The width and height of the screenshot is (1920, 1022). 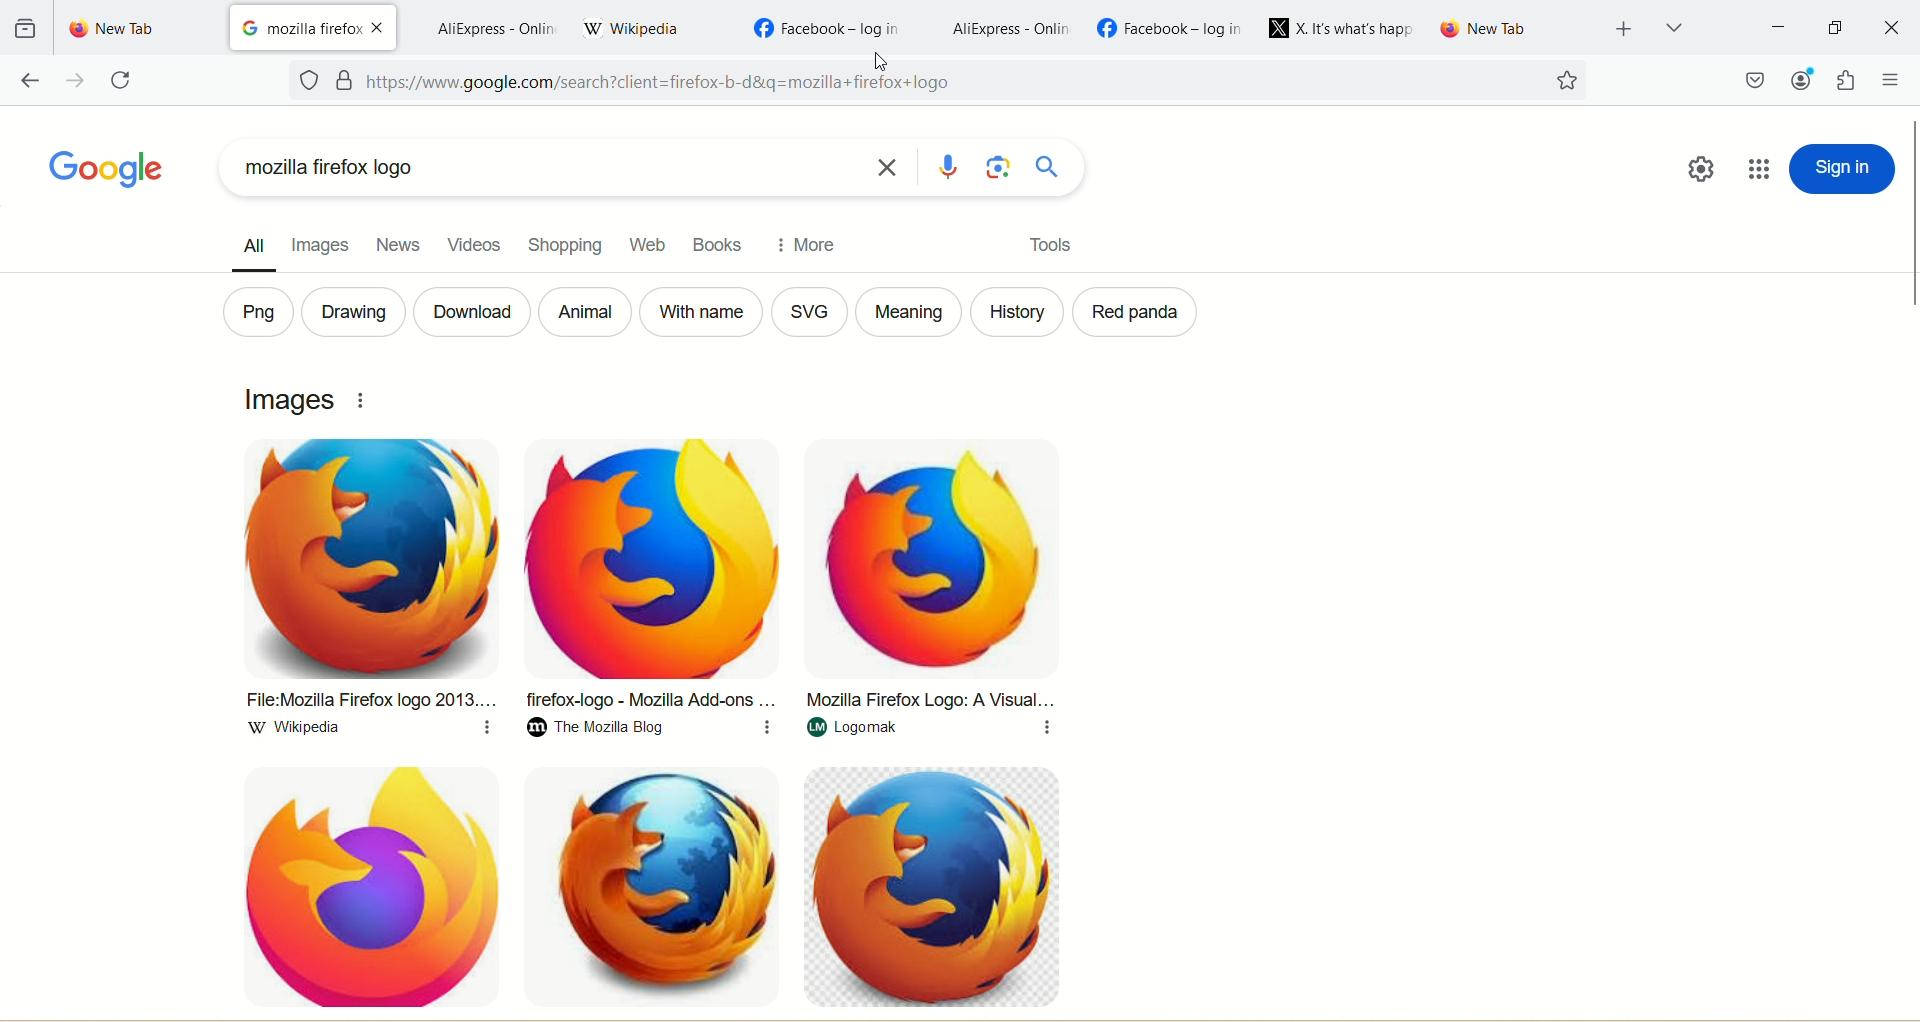 What do you see at coordinates (1564, 82) in the screenshot?
I see `add bookmark` at bounding box center [1564, 82].